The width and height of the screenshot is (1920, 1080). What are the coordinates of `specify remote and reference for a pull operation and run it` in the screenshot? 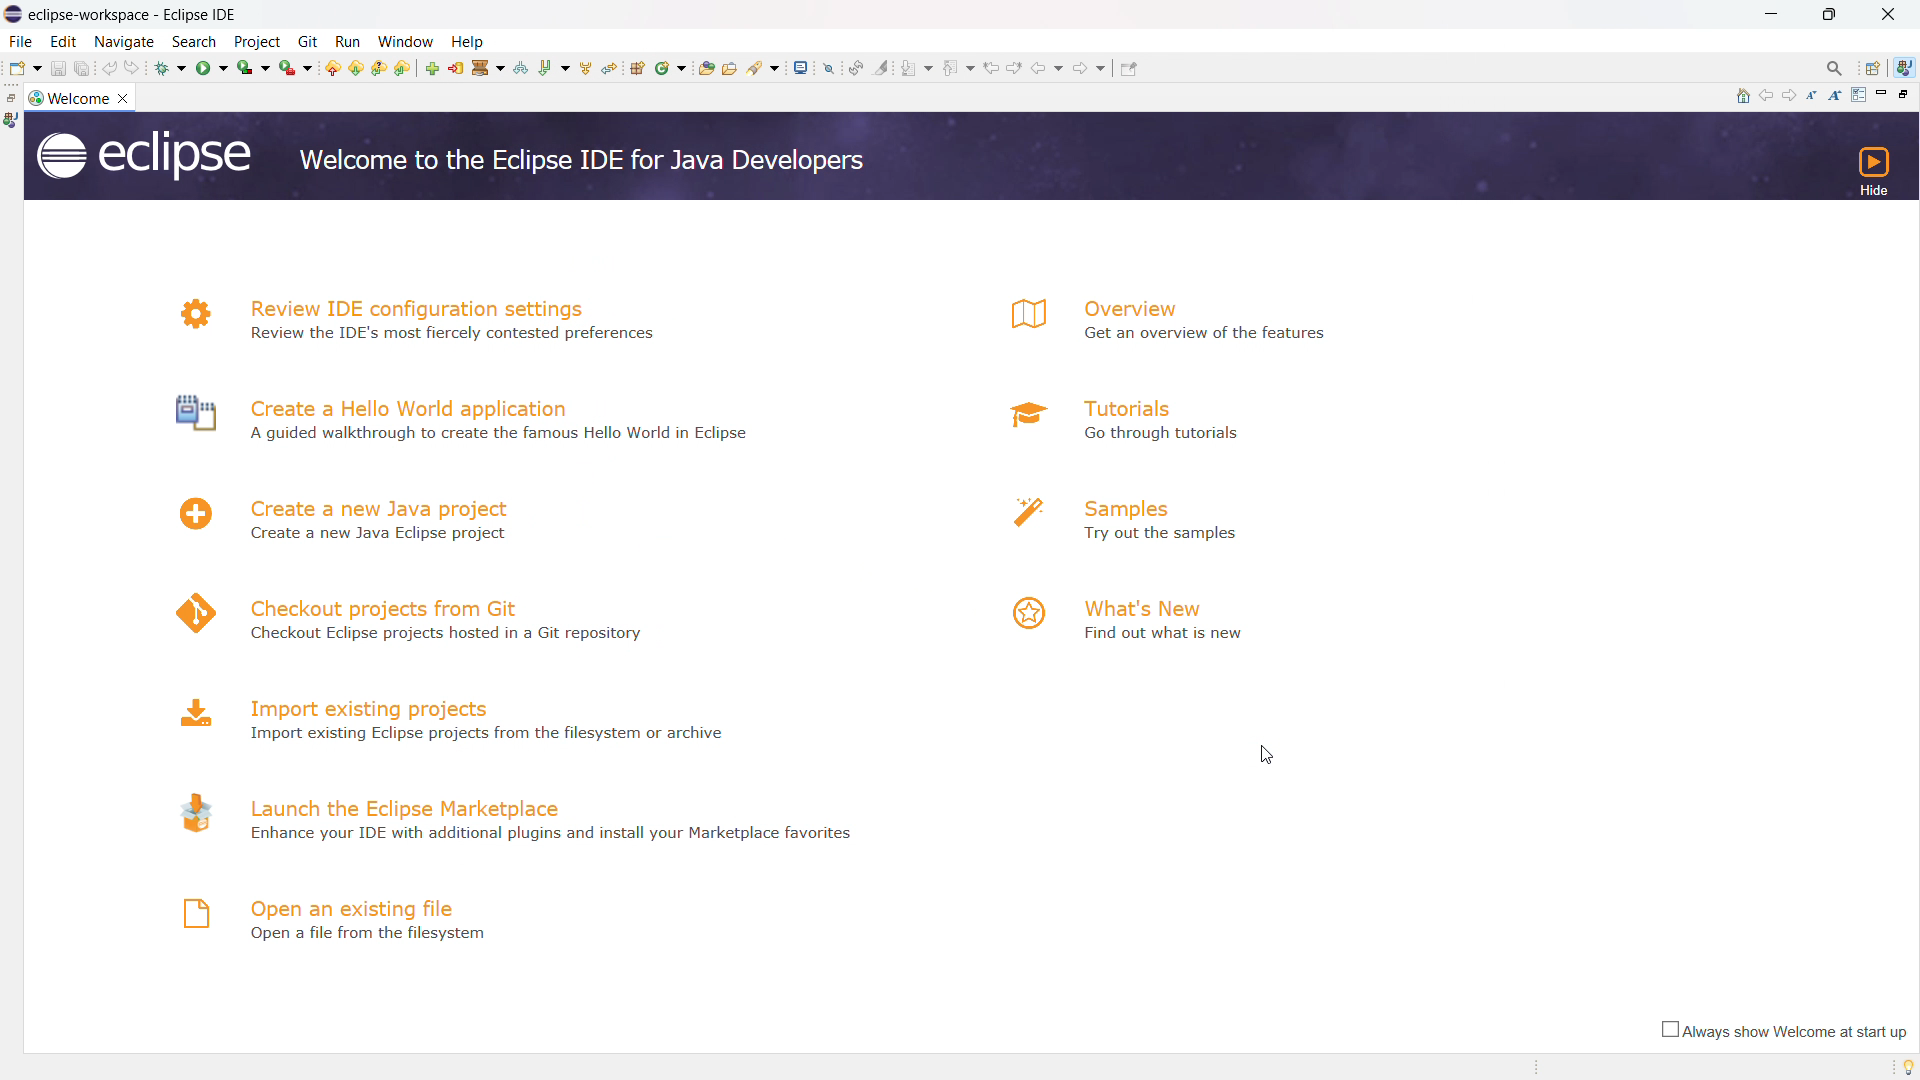 It's located at (381, 68).